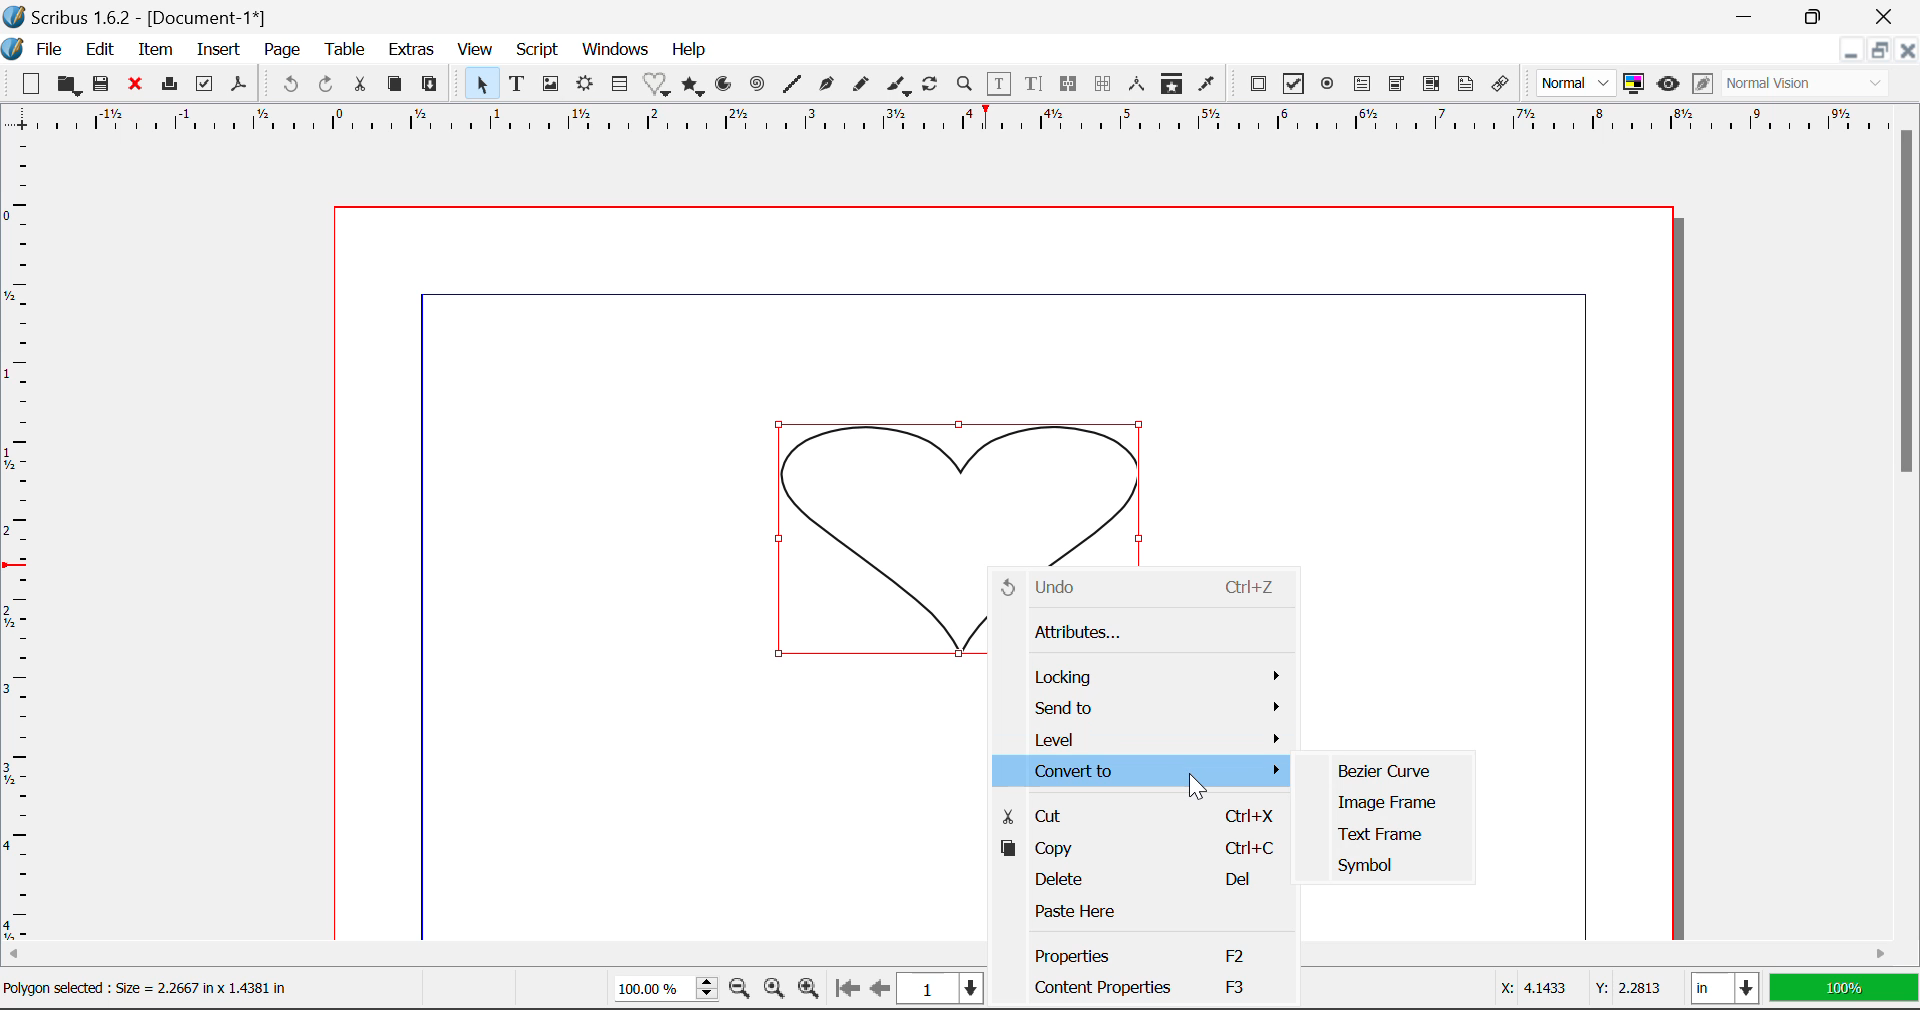 The width and height of the screenshot is (1920, 1010). Describe the element at coordinates (12, 50) in the screenshot. I see `Scribus Logo` at that location.